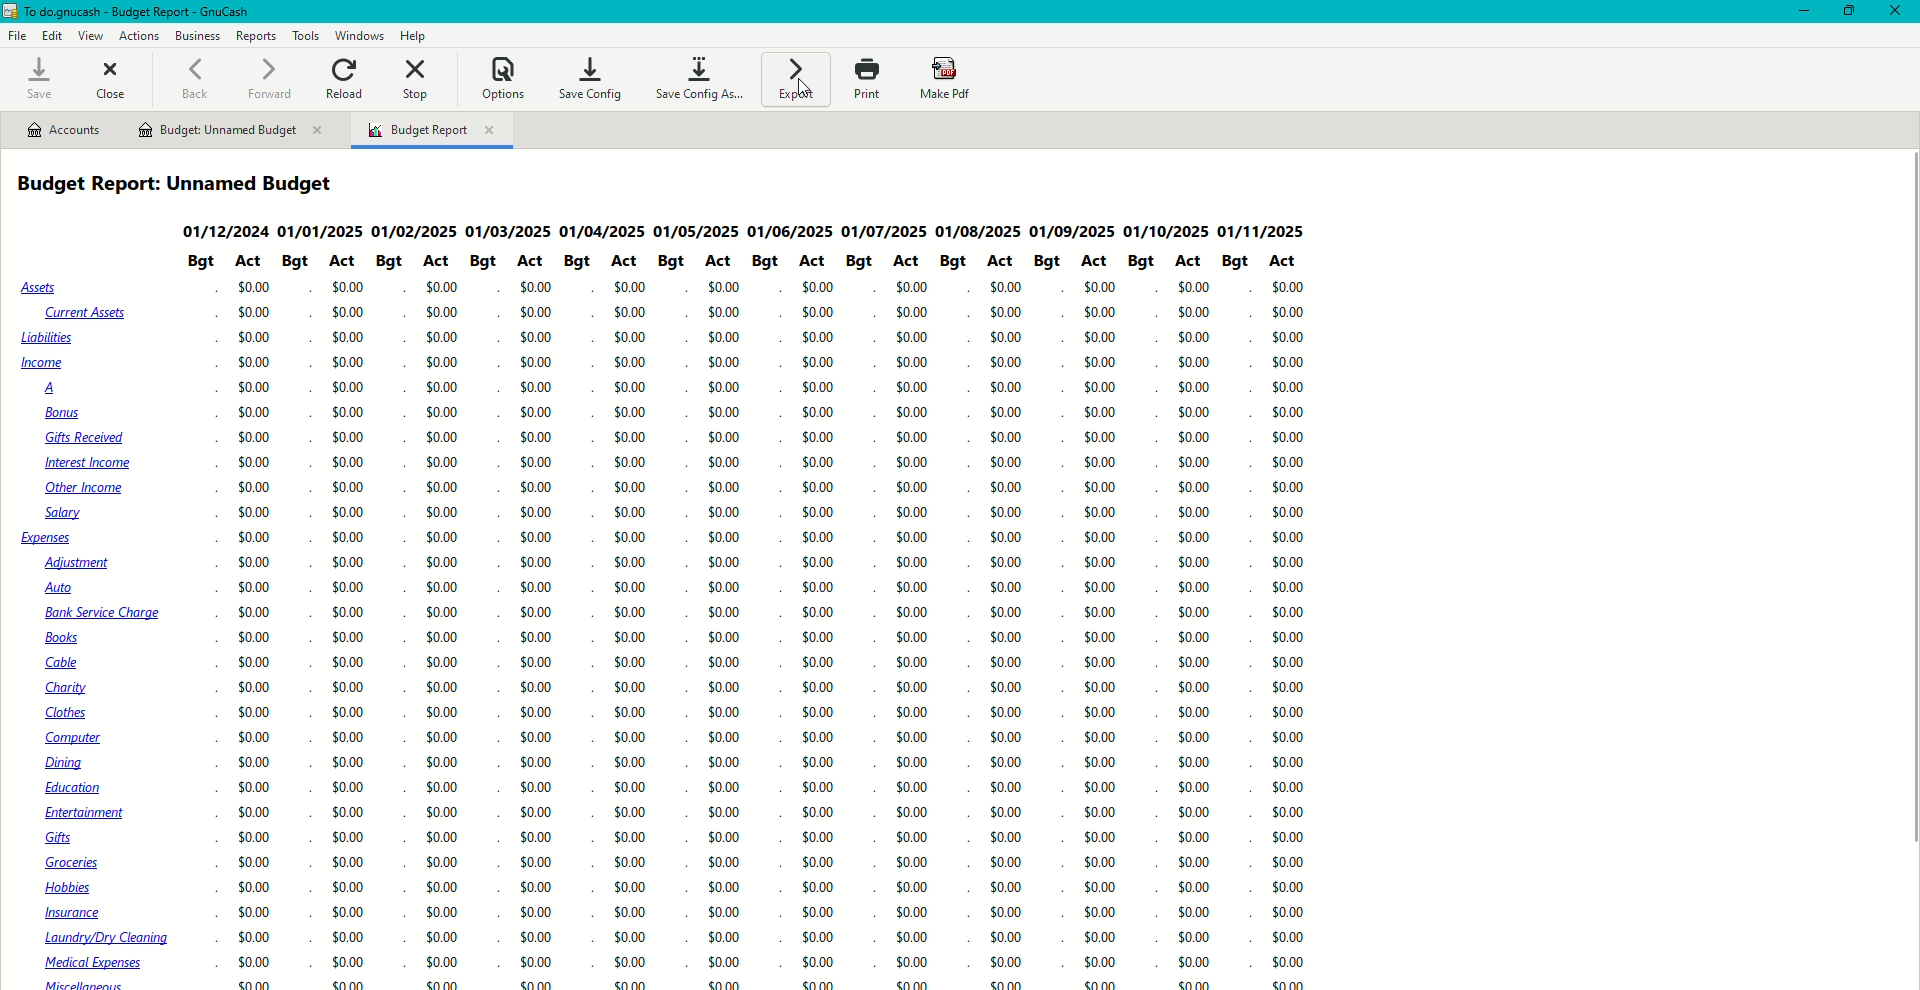 This screenshot has width=1920, height=990. I want to click on $0.00, so click(725, 389).